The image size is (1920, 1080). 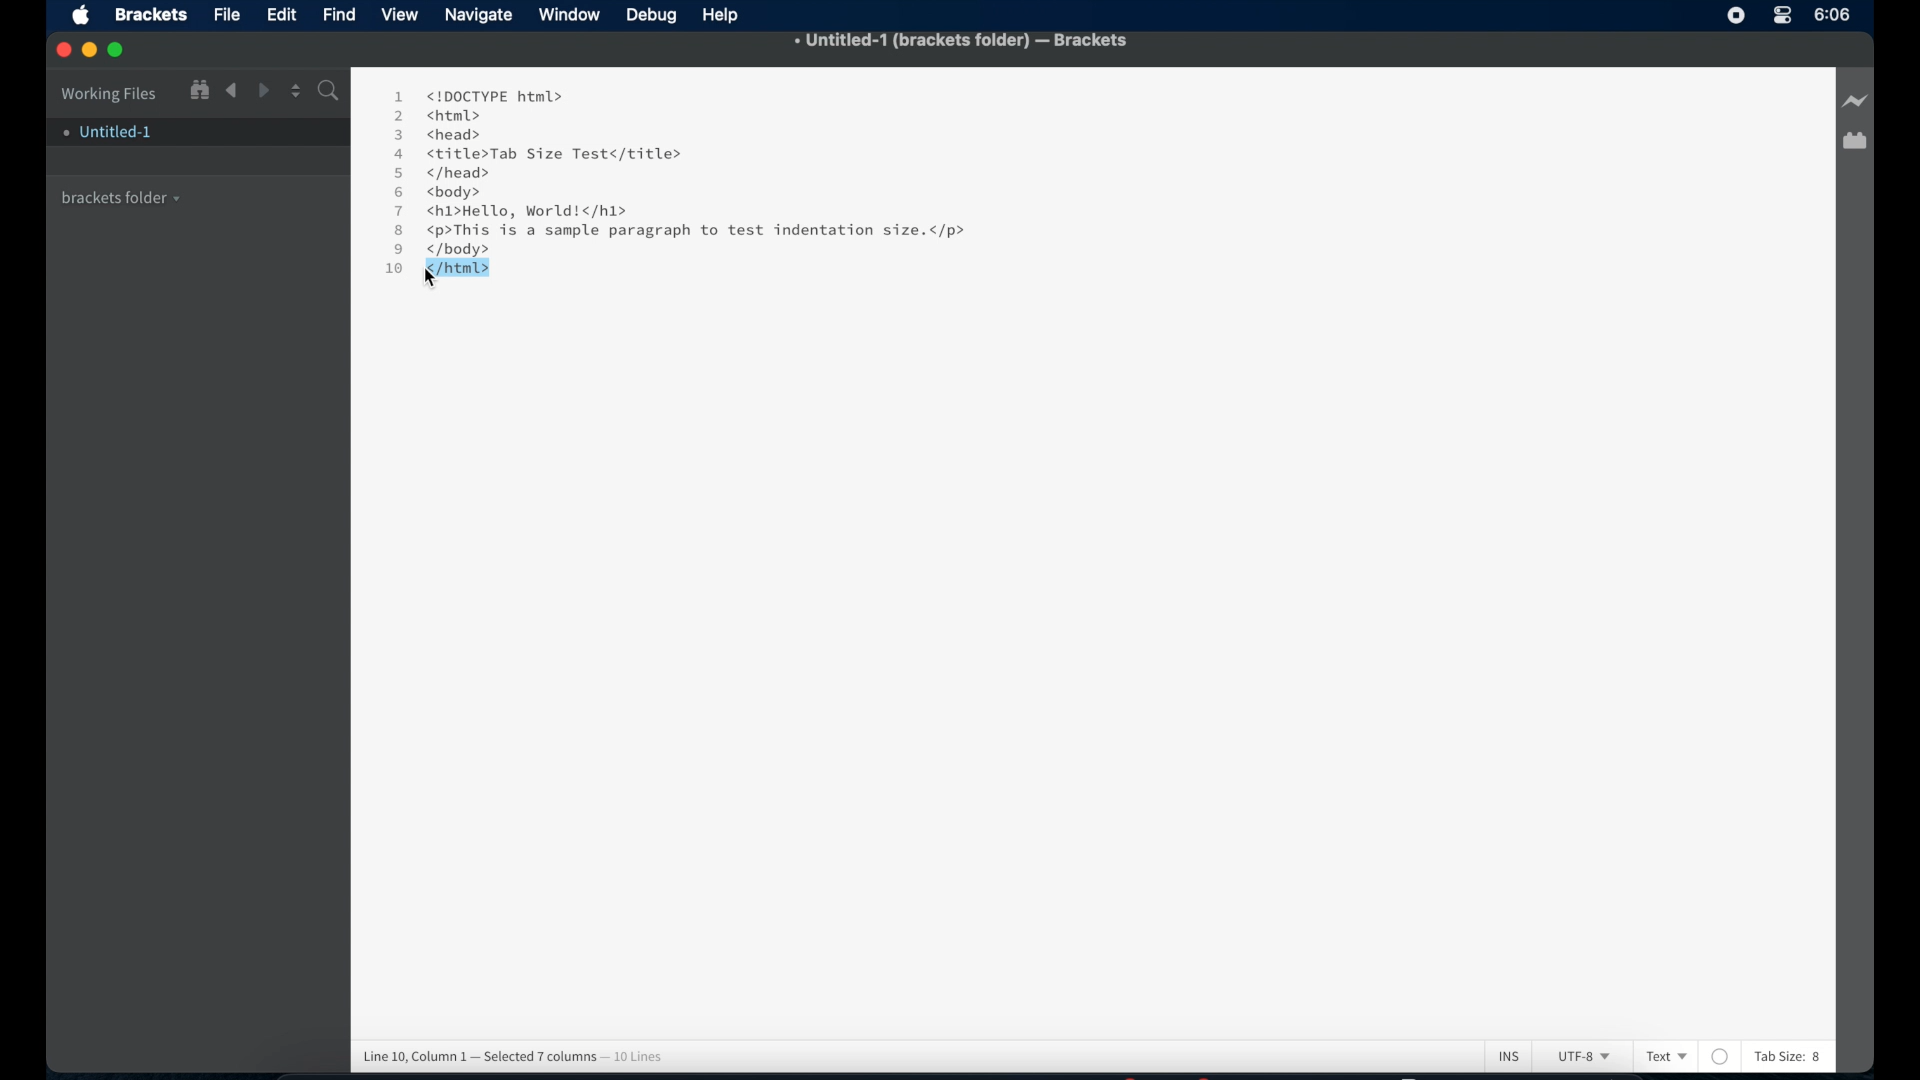 What do you see at coordinates (432, 268) in the screenshot?
I see `10 </html>` at bounding box center [432, 268].